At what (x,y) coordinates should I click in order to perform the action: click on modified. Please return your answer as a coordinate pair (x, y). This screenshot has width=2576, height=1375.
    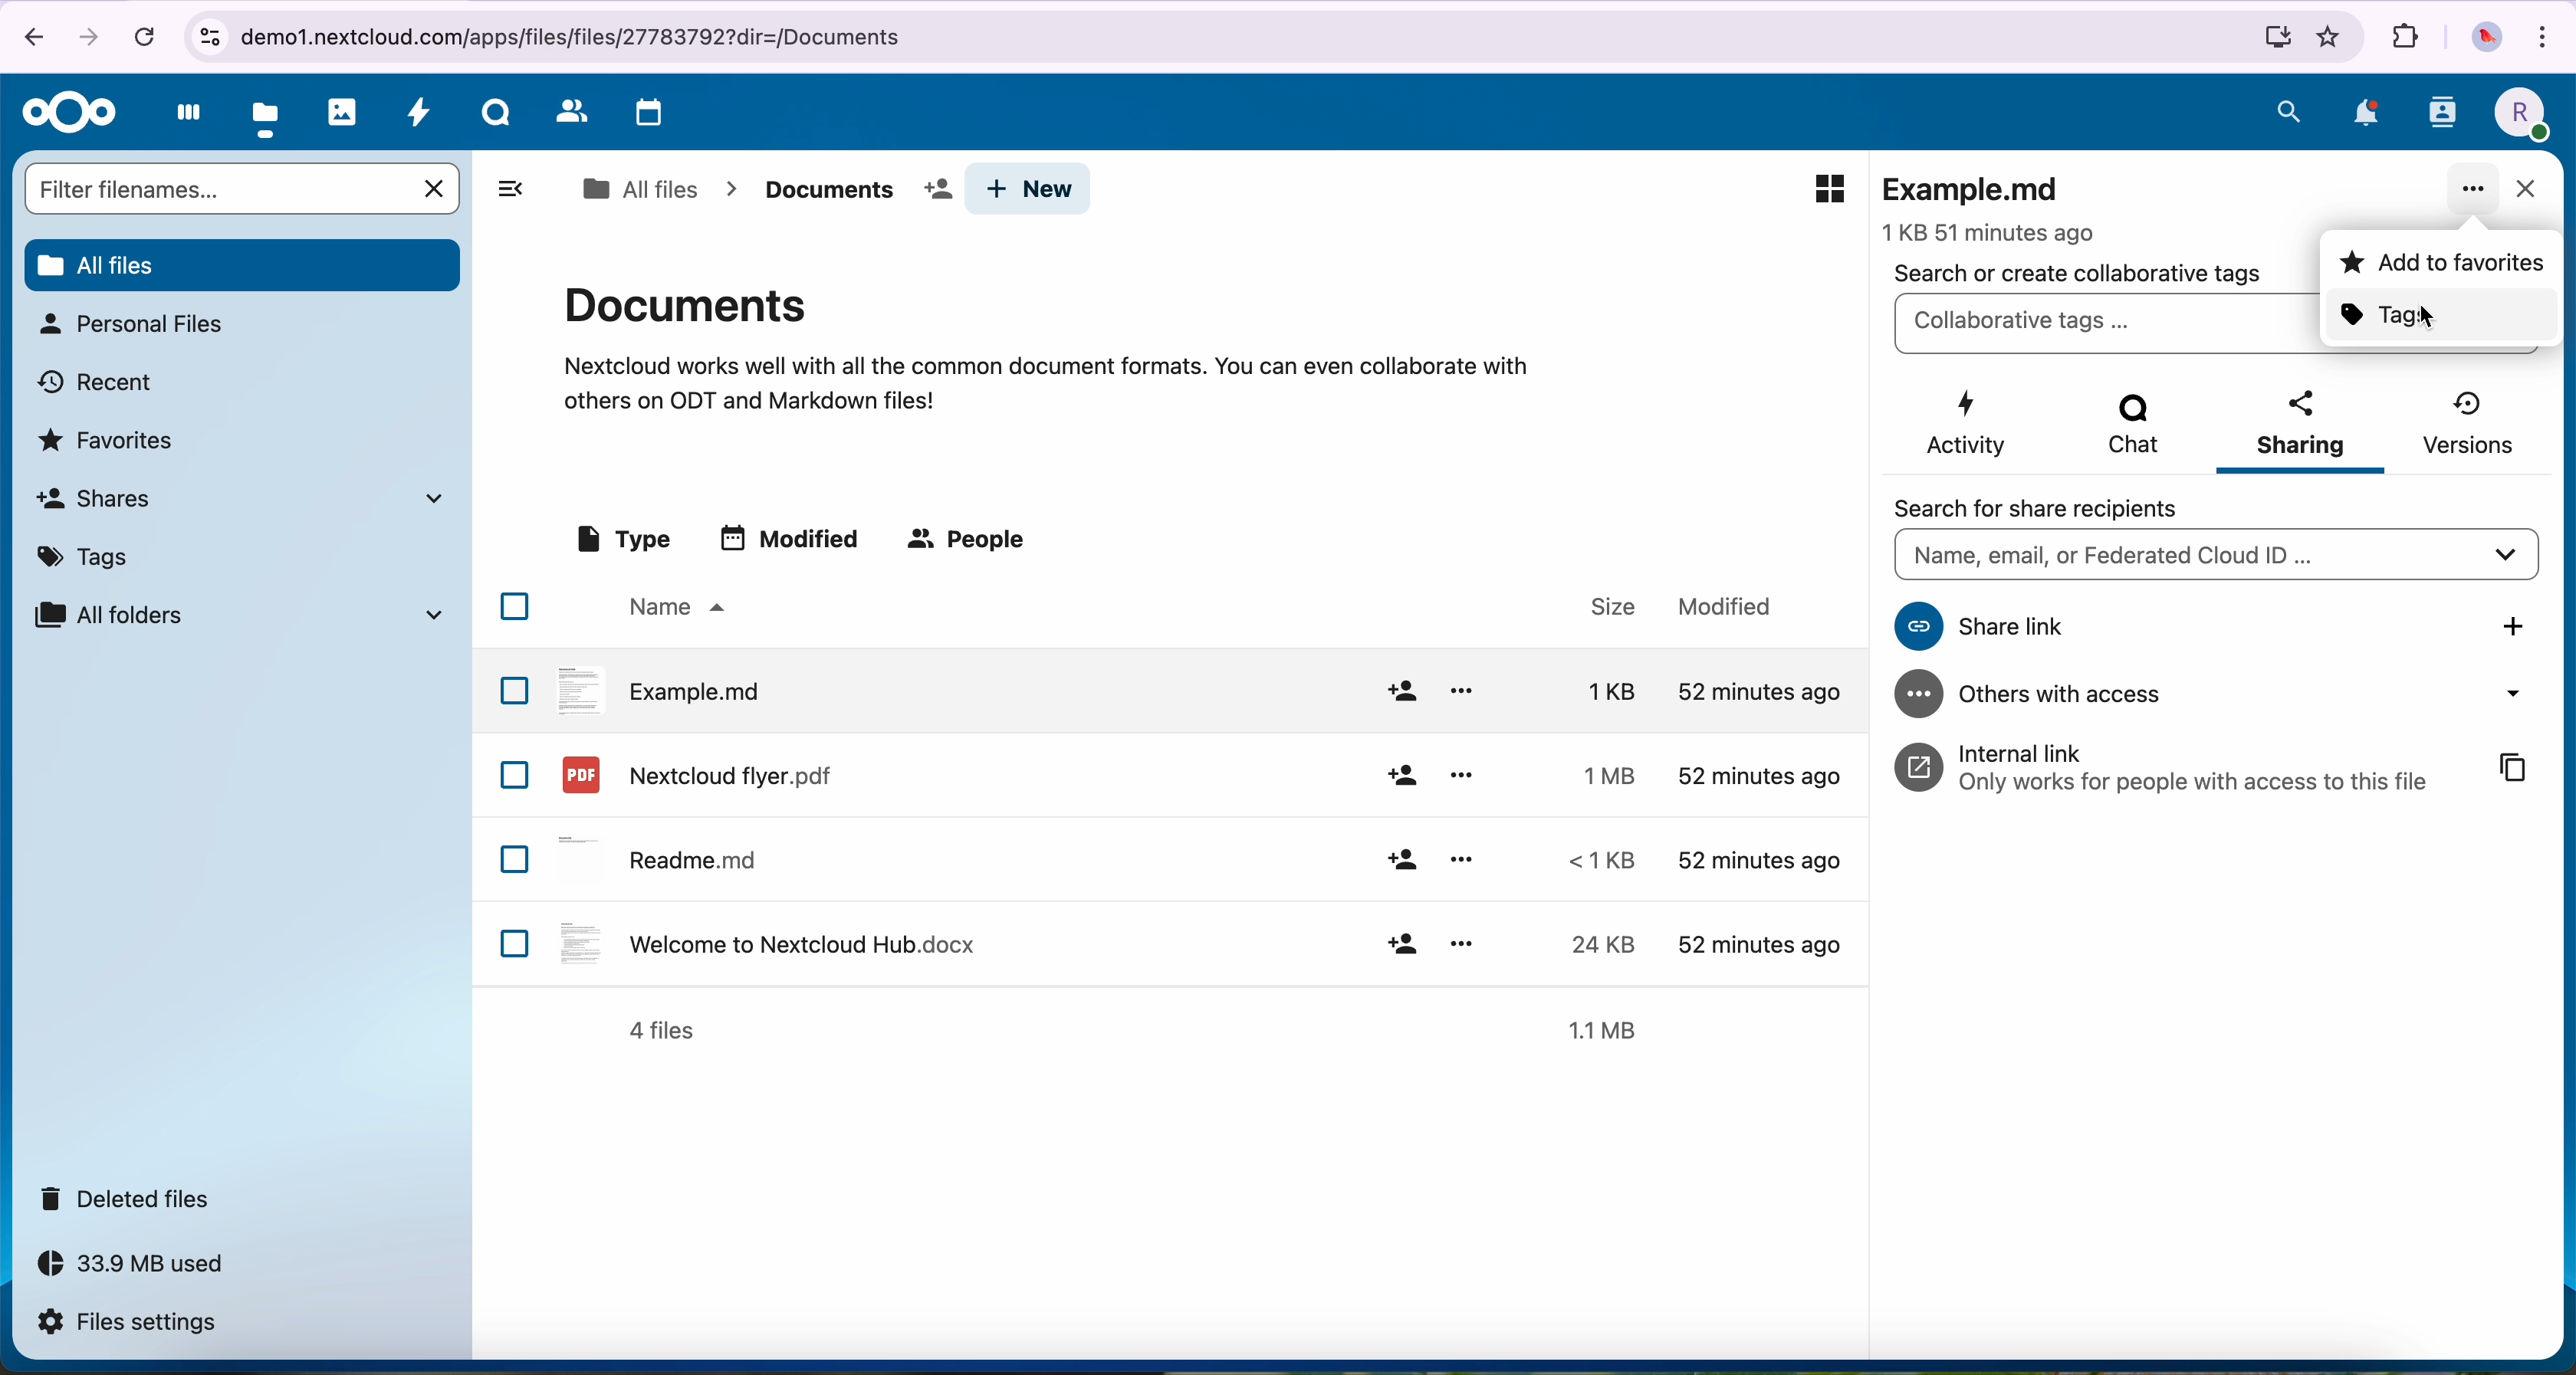
    Looking at the image, I should click on (1754, 691).